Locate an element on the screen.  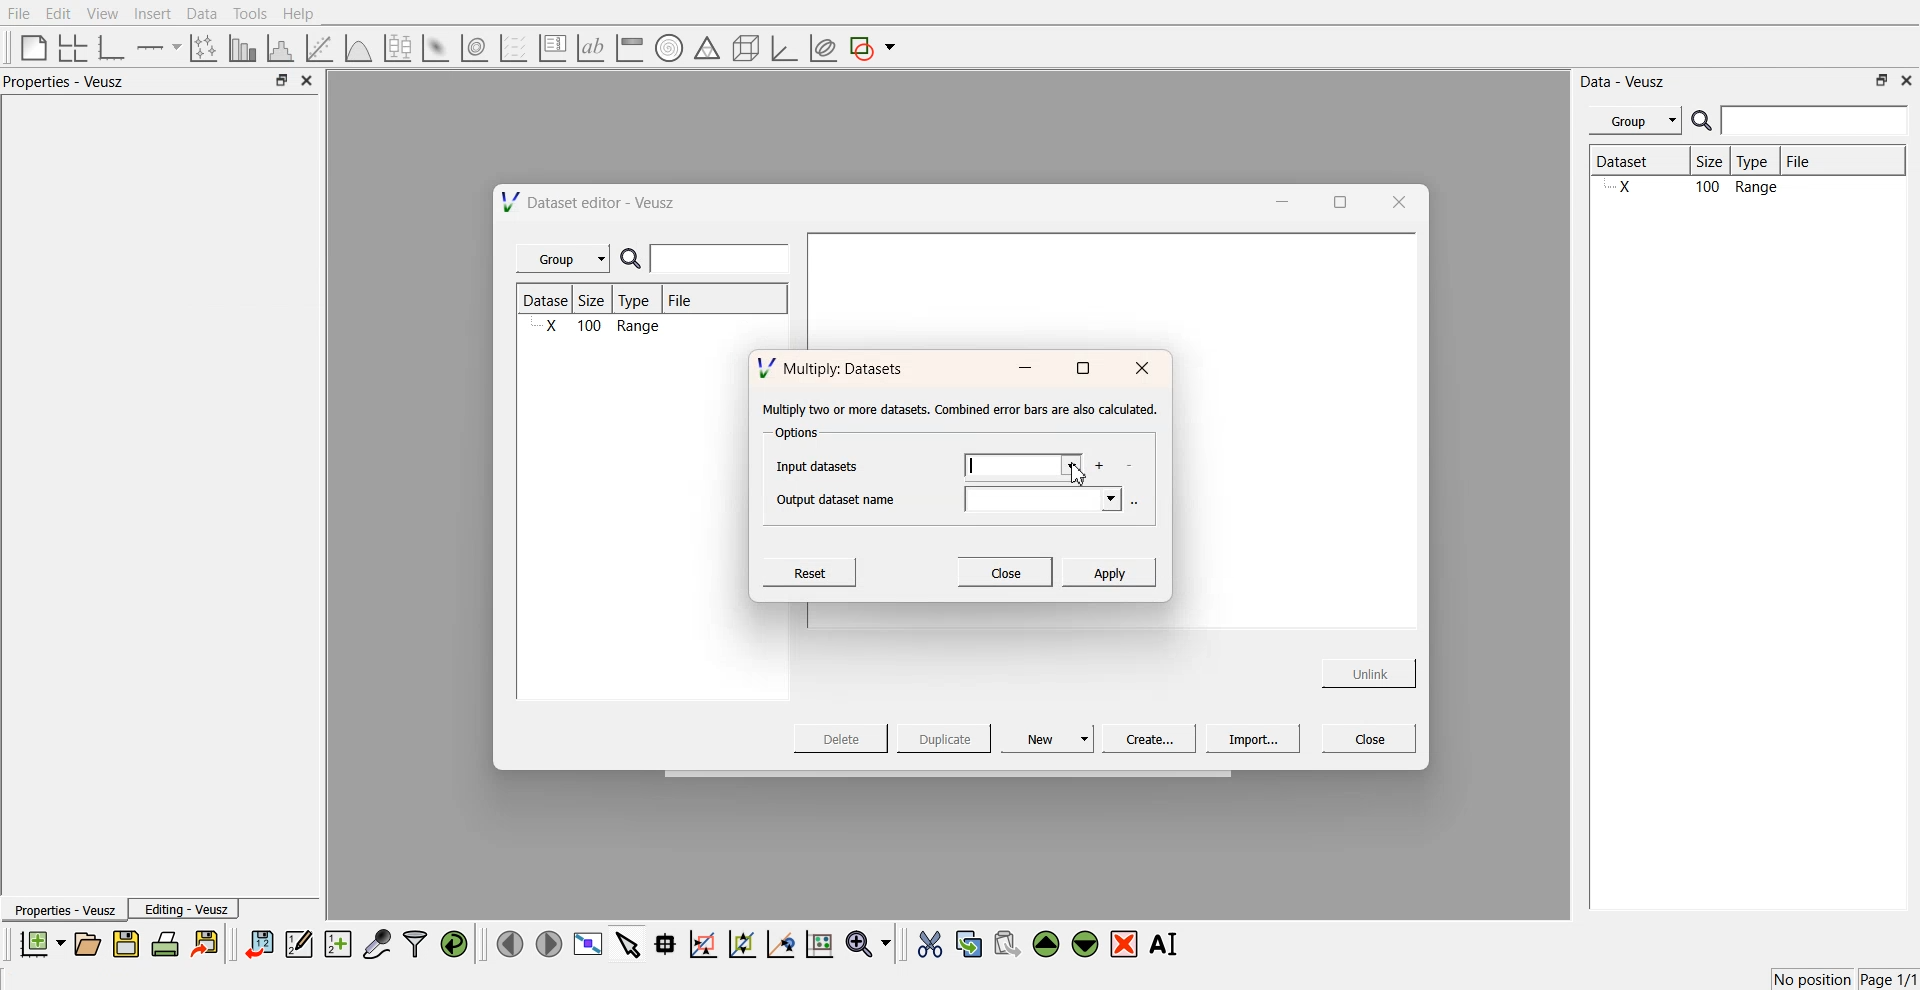
read data points is located at coordinates (665, 944).